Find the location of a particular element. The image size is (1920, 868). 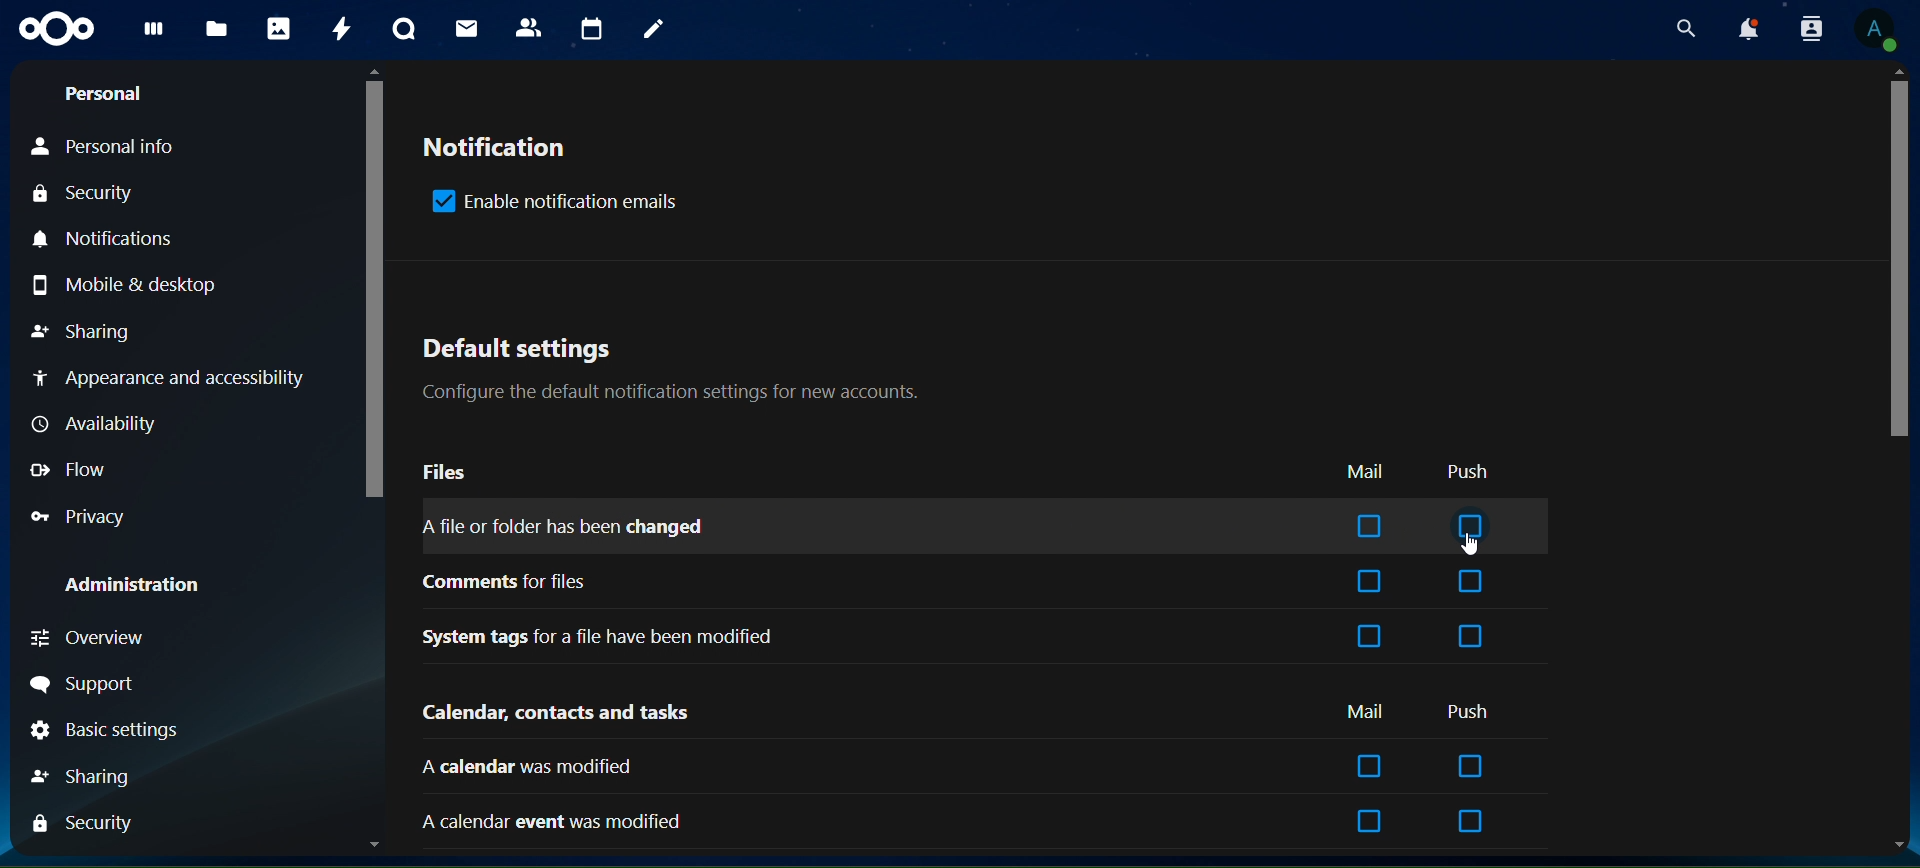

personal info is located at coordinates (107, 145).